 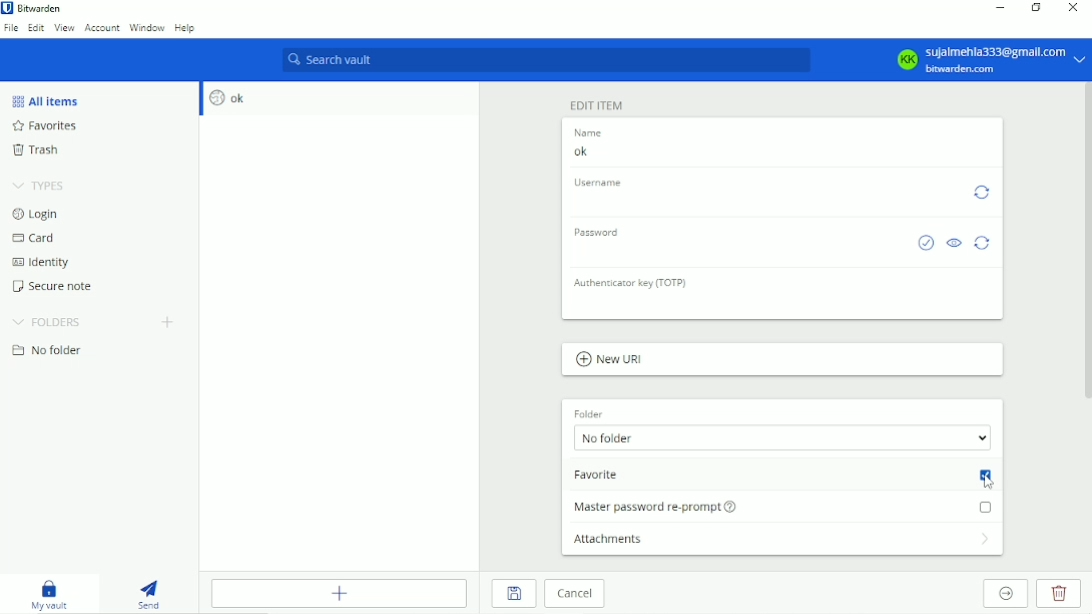 What do you see at coordinates (785, 509) in the screenshot?
I see `Master password re-prompt` at bounding box center [785, 509].